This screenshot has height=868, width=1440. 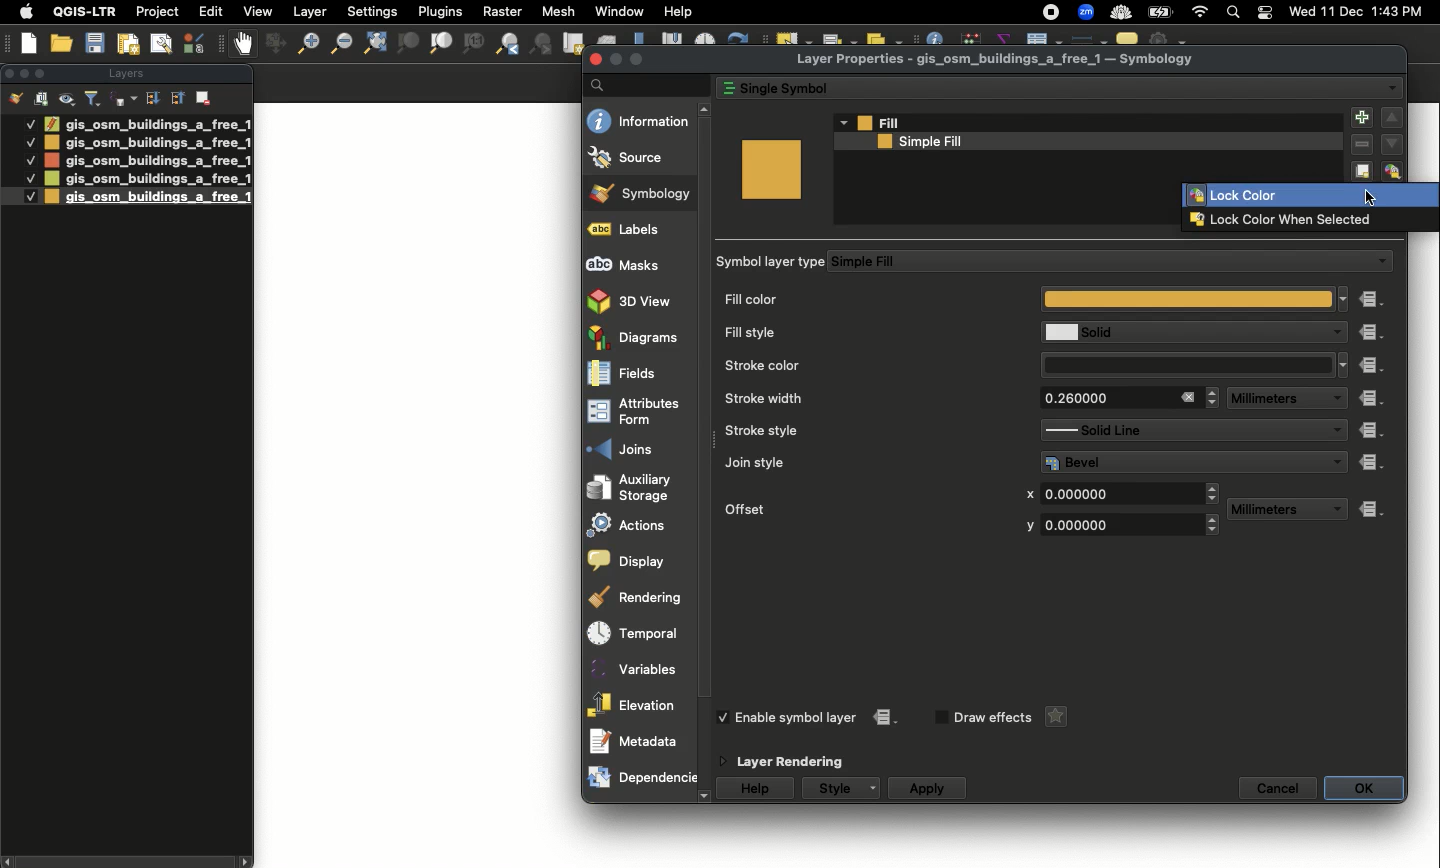 I want to click on Checked, so click(x=29, y=123).